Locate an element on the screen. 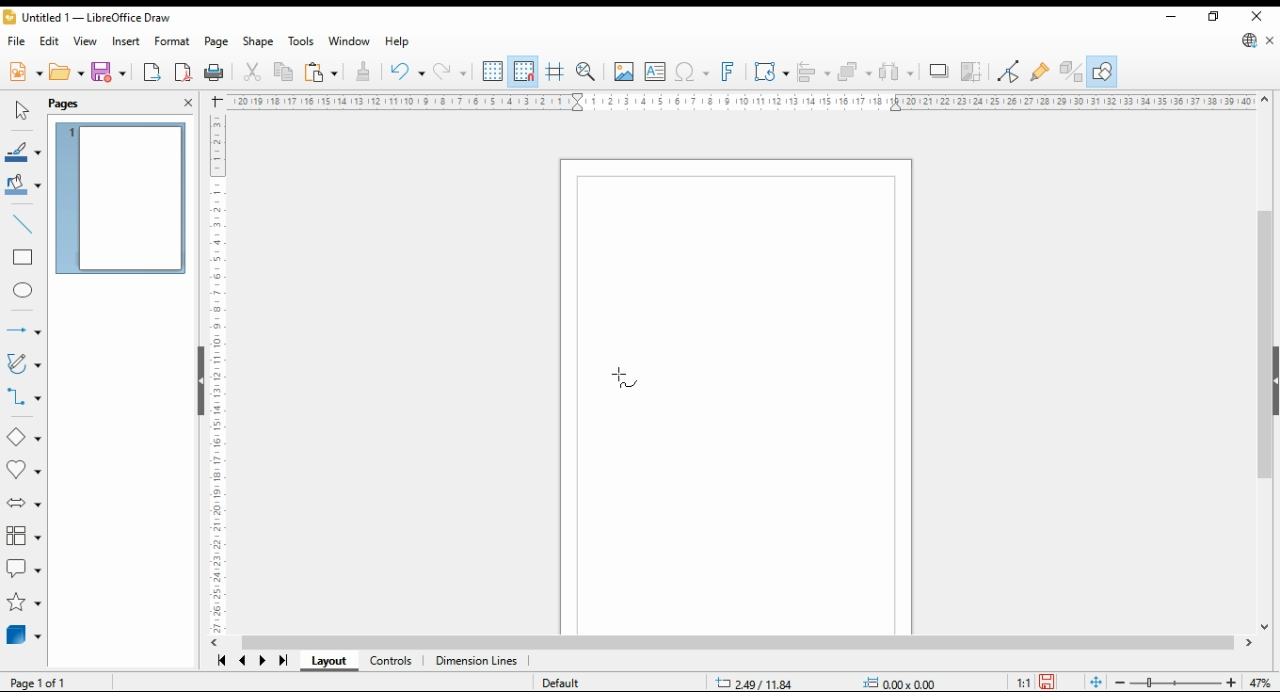  layout is located at coordinates (329, 660).